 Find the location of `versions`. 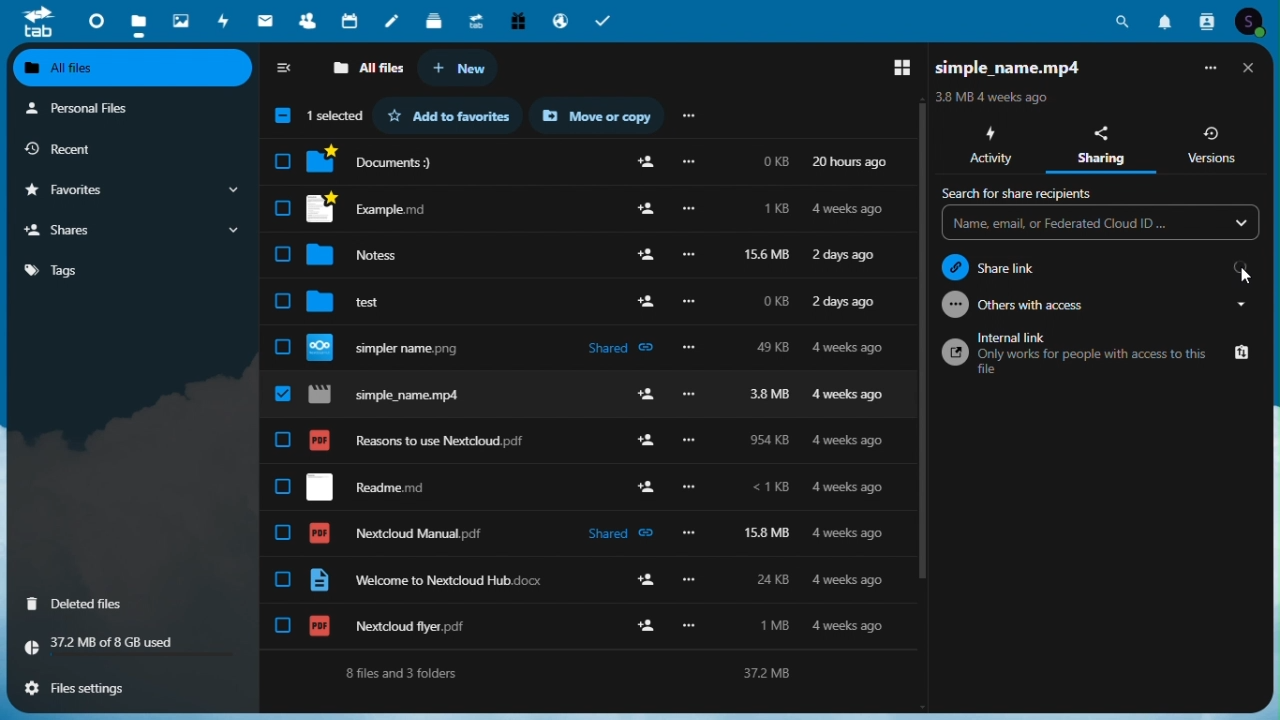

versions is located at coordinates (1215, 147).